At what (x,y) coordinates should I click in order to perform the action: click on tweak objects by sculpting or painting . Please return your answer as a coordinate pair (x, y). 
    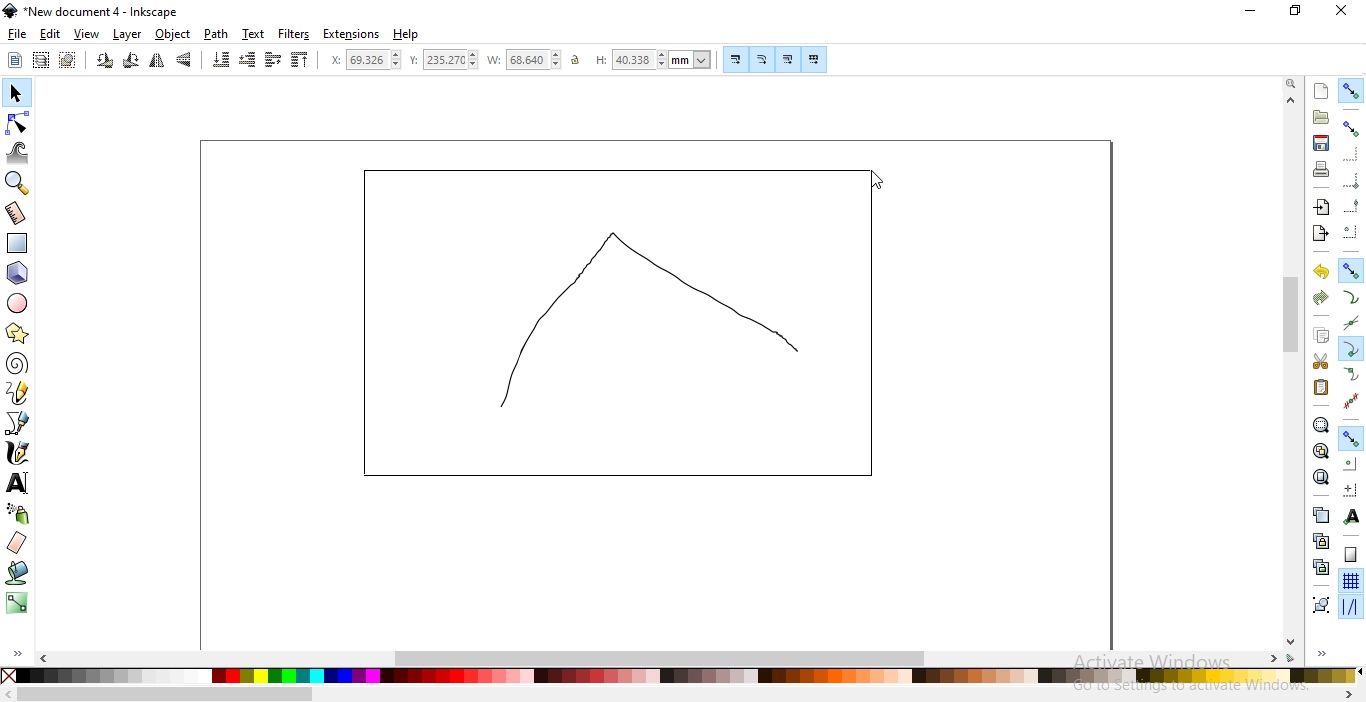
    Looking at the image, I should click on (18, 153).